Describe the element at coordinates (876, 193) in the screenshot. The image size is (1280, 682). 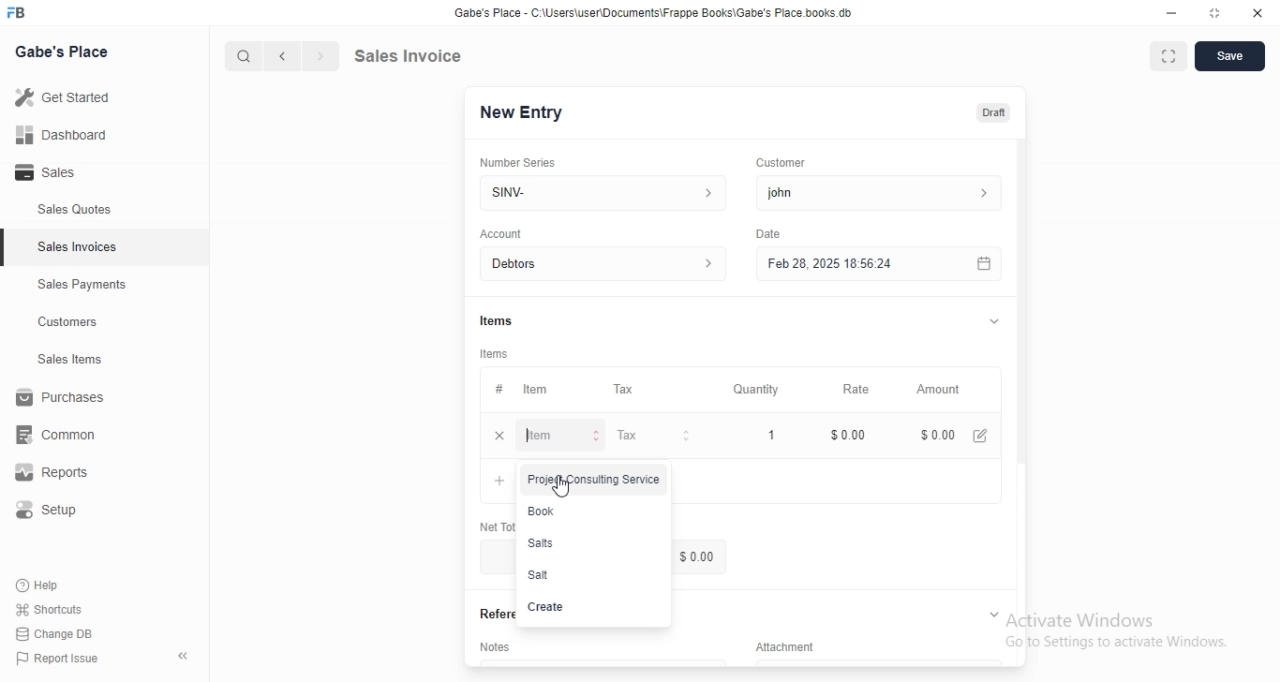
I see `john` at that location.